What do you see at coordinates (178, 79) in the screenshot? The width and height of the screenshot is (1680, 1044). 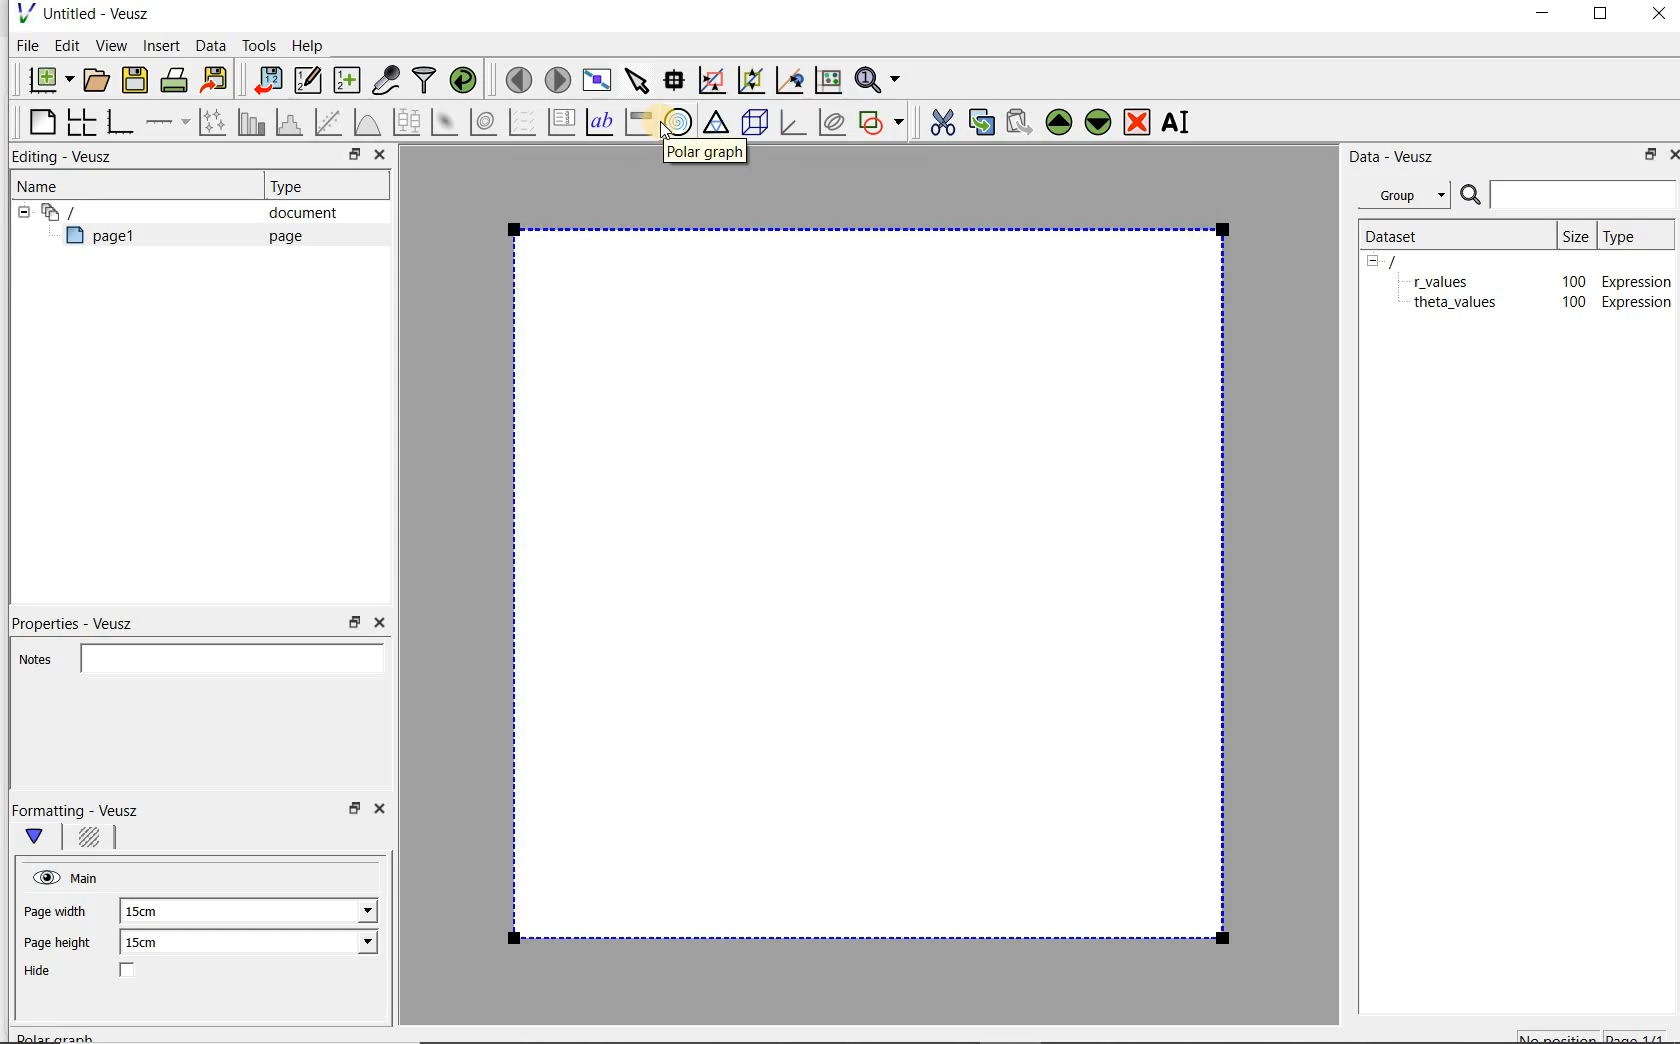 I see `print the document` at bounding box center [178, 79].